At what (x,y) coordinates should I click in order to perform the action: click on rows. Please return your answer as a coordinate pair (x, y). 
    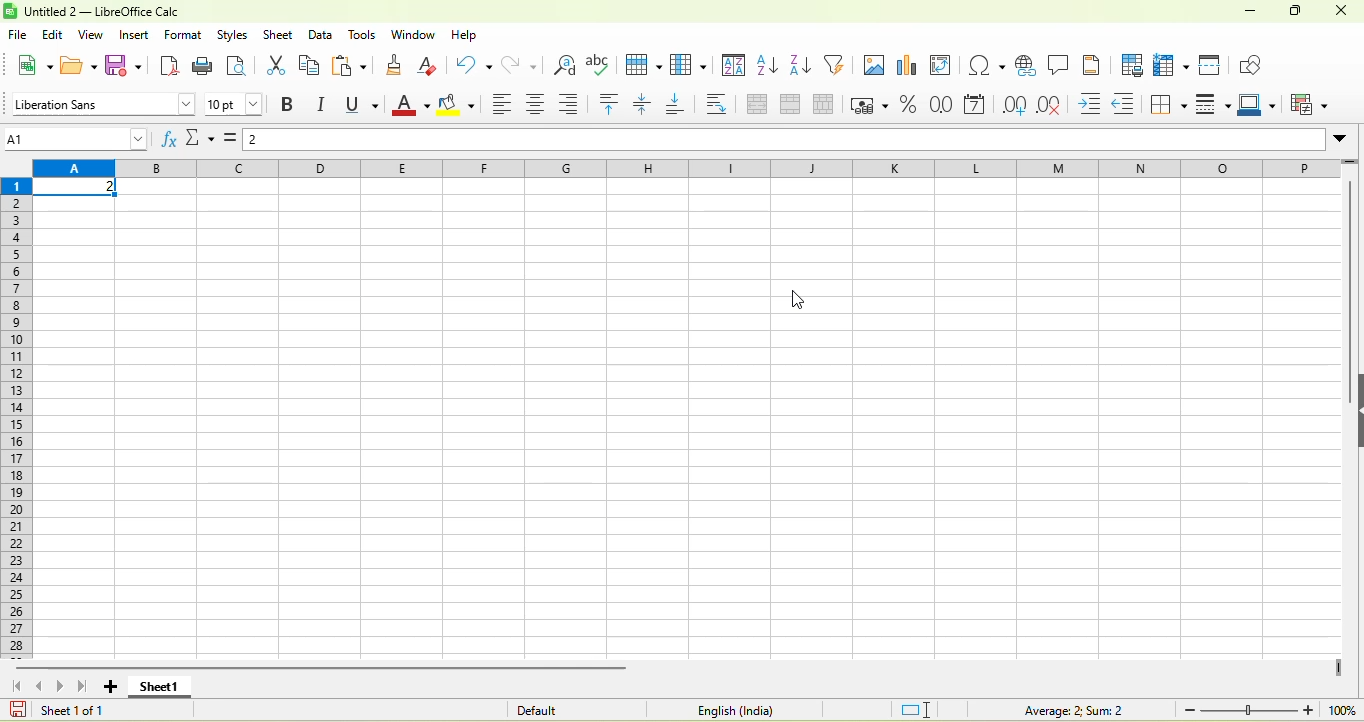
    Looking at the image, I should click on (17, 417).